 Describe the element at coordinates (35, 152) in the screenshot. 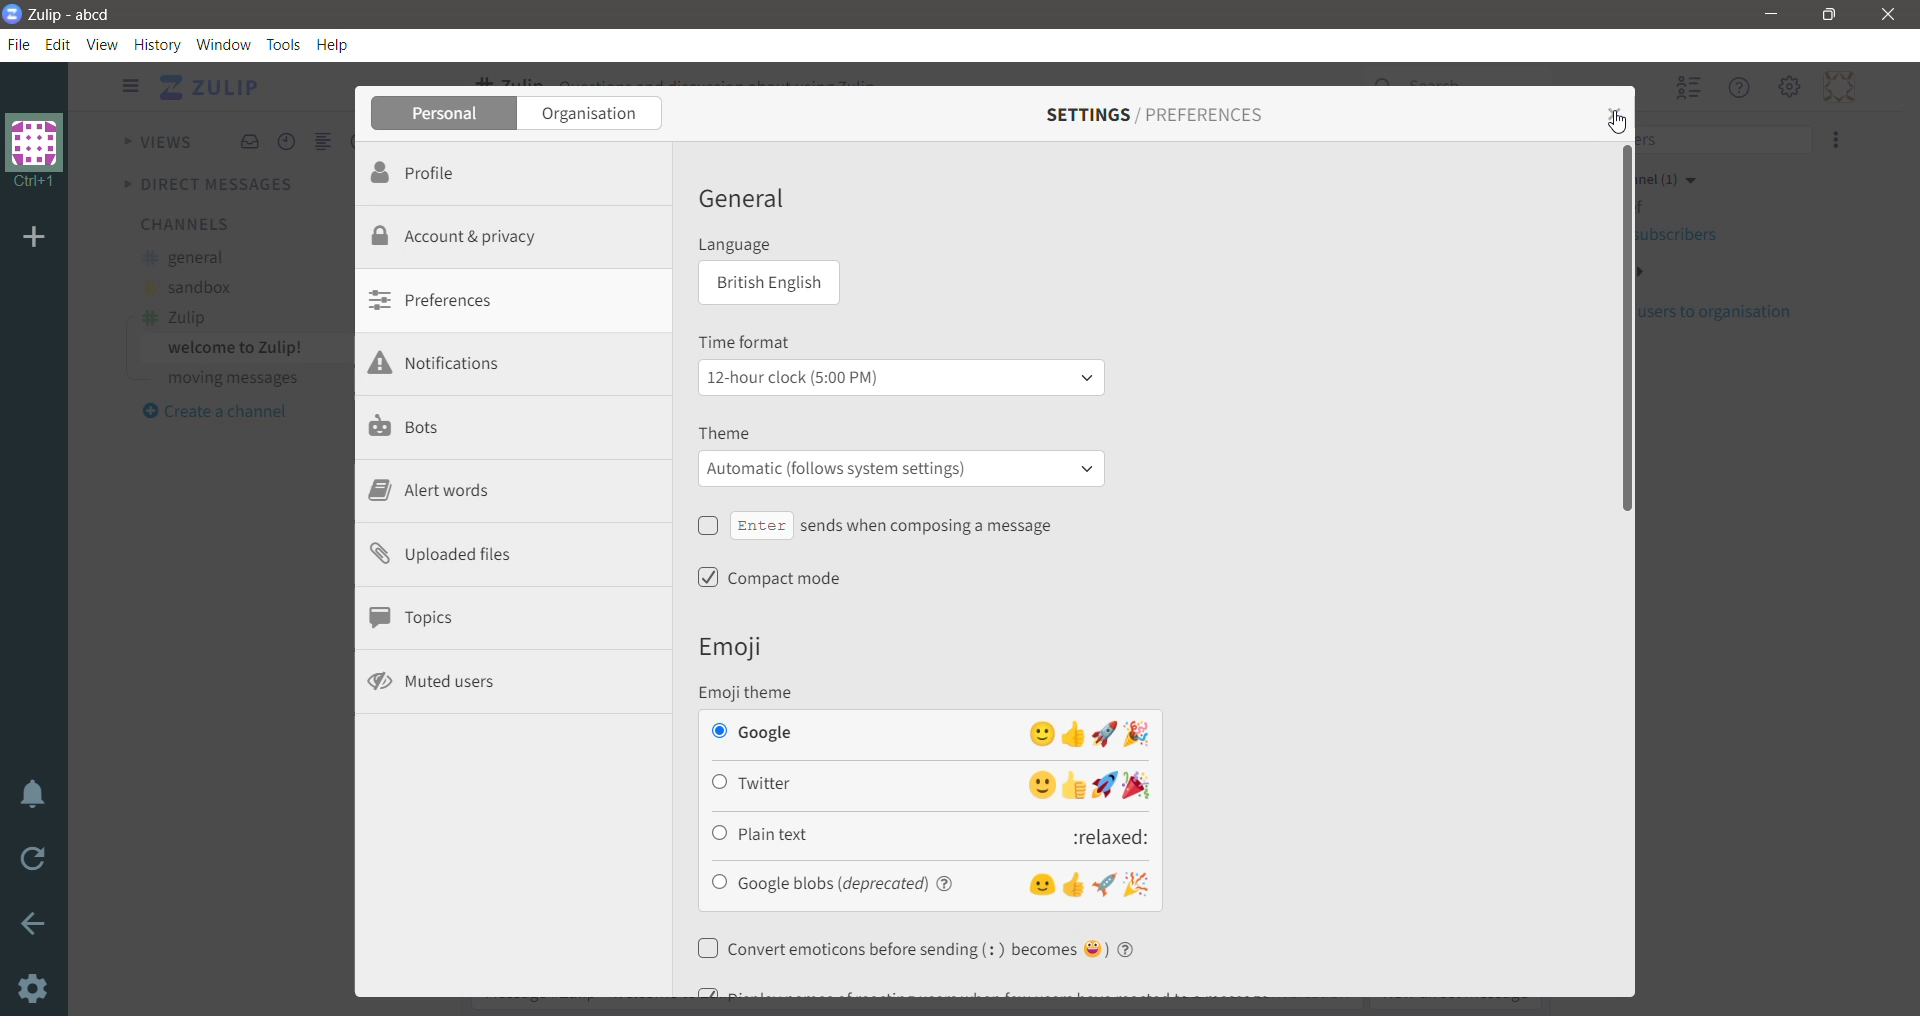

I see `Organization Name` at that location.